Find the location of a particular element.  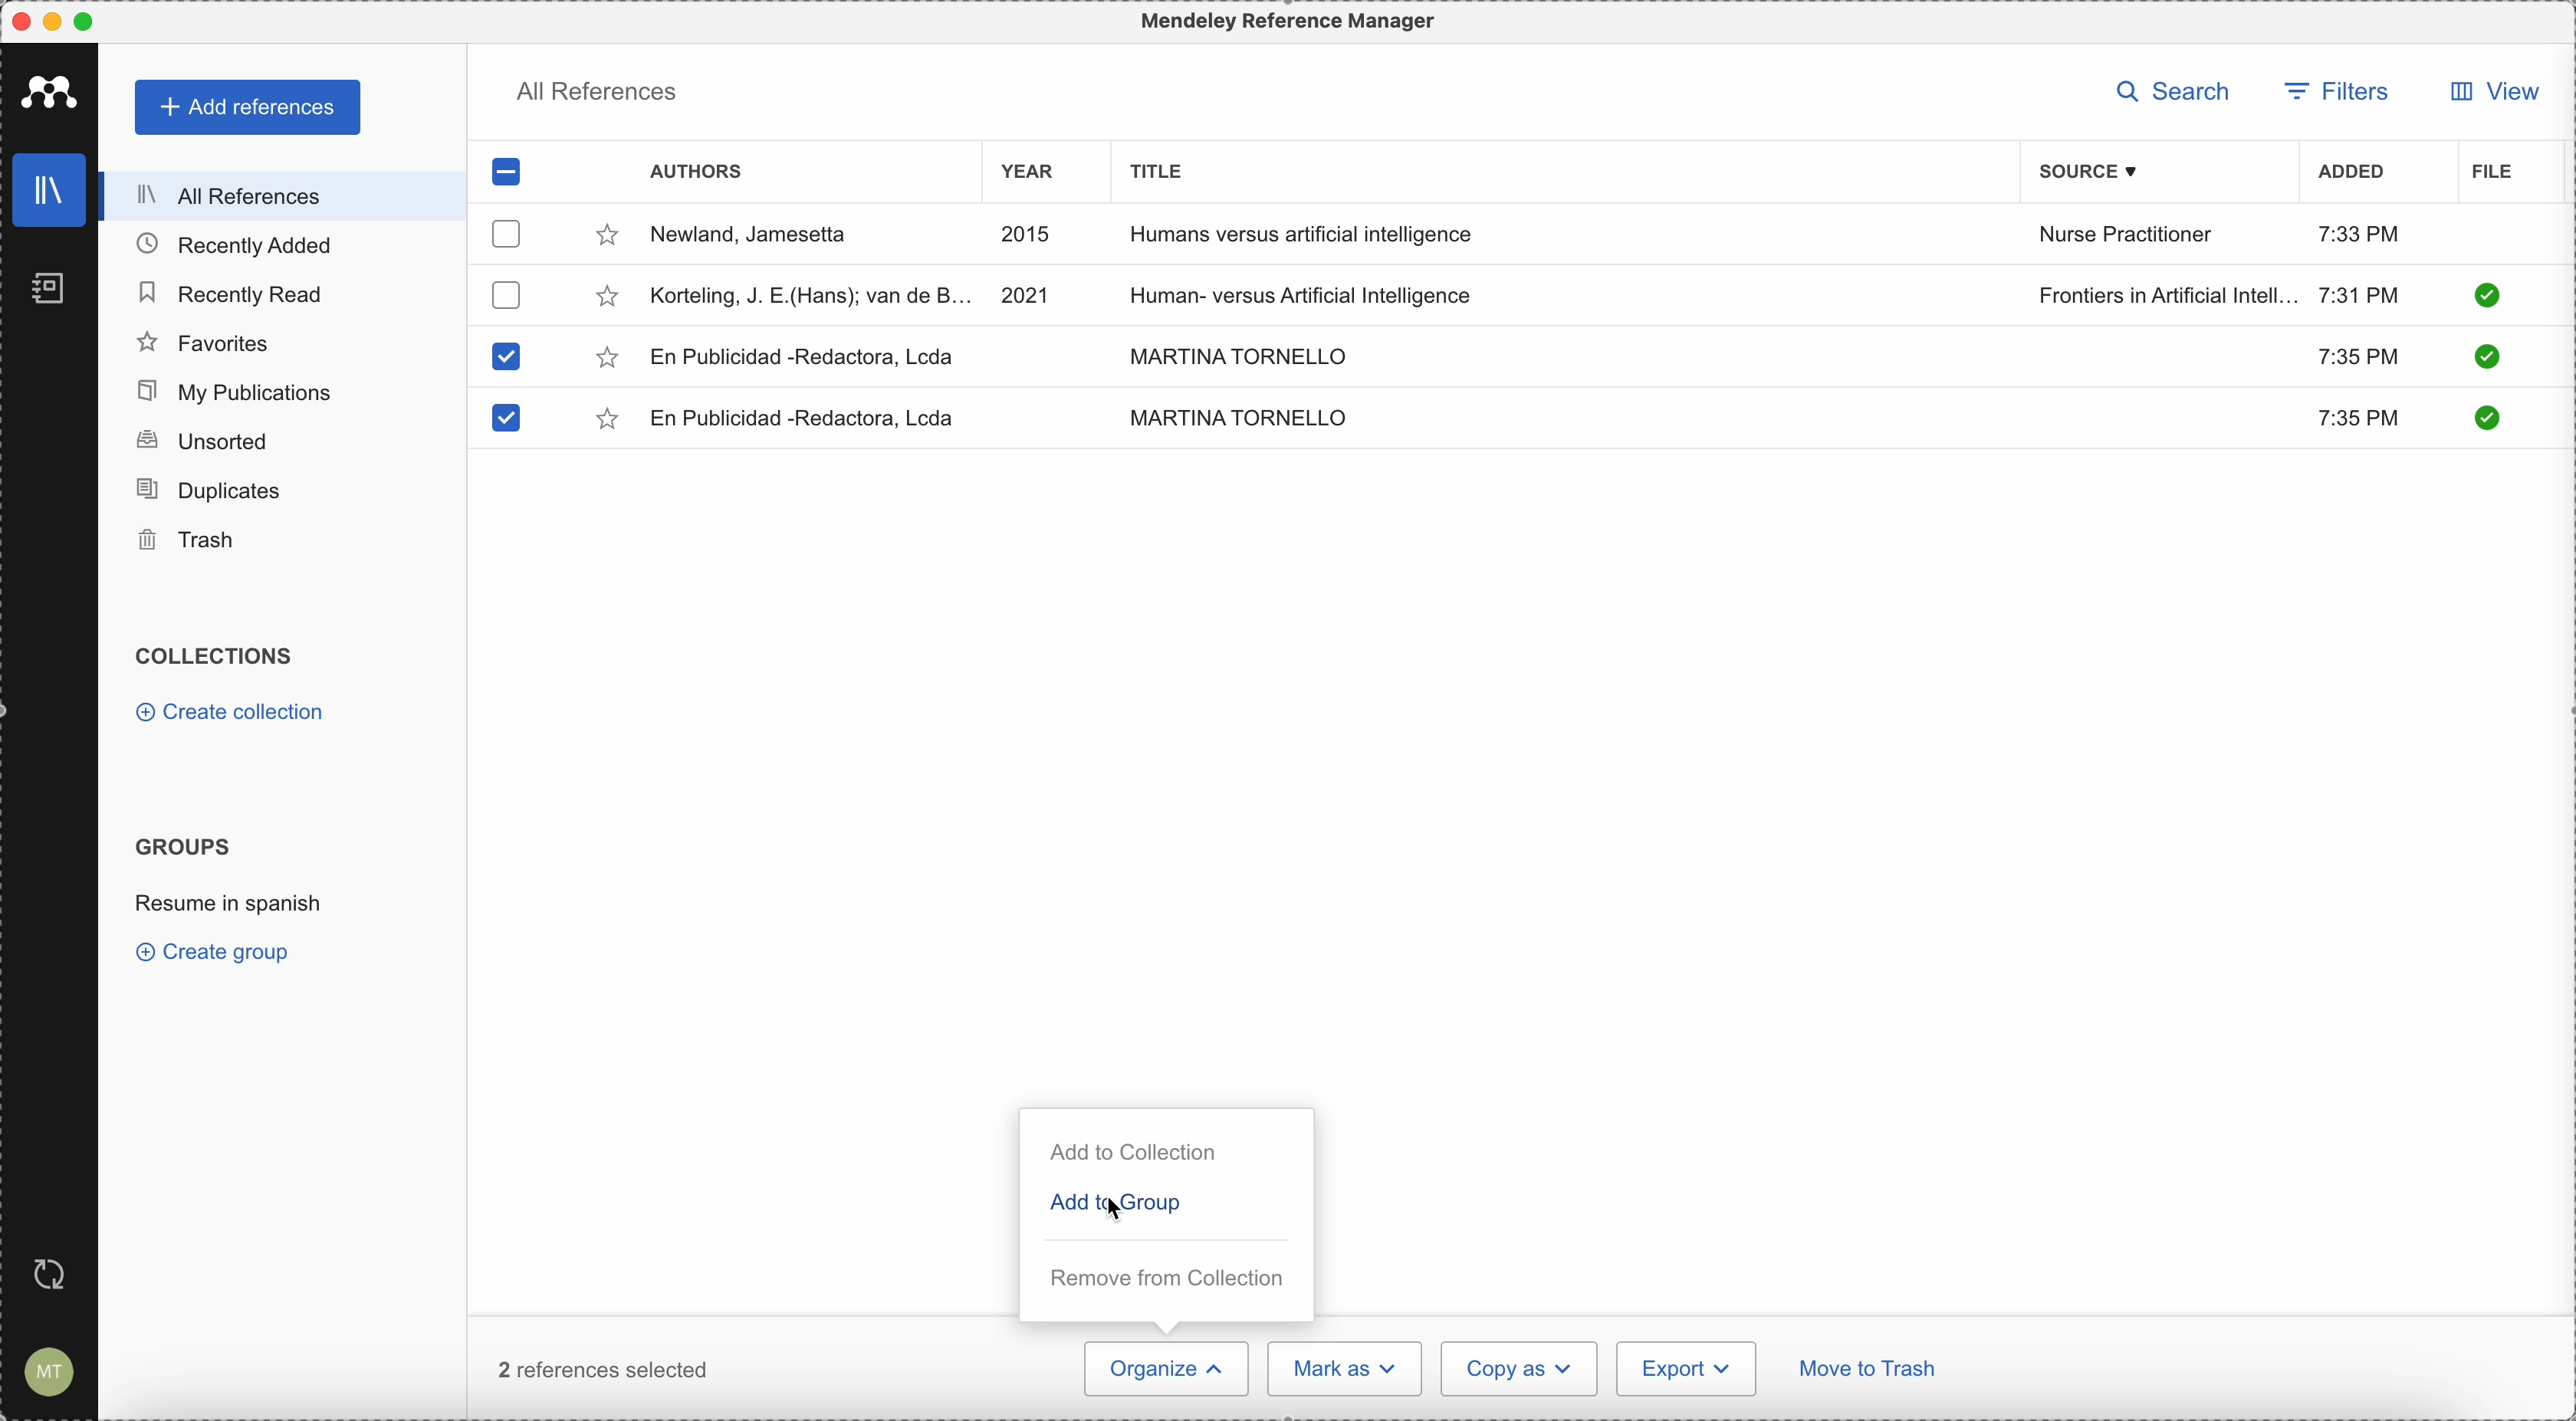

copy as is located at coordinates (1520, 1369).